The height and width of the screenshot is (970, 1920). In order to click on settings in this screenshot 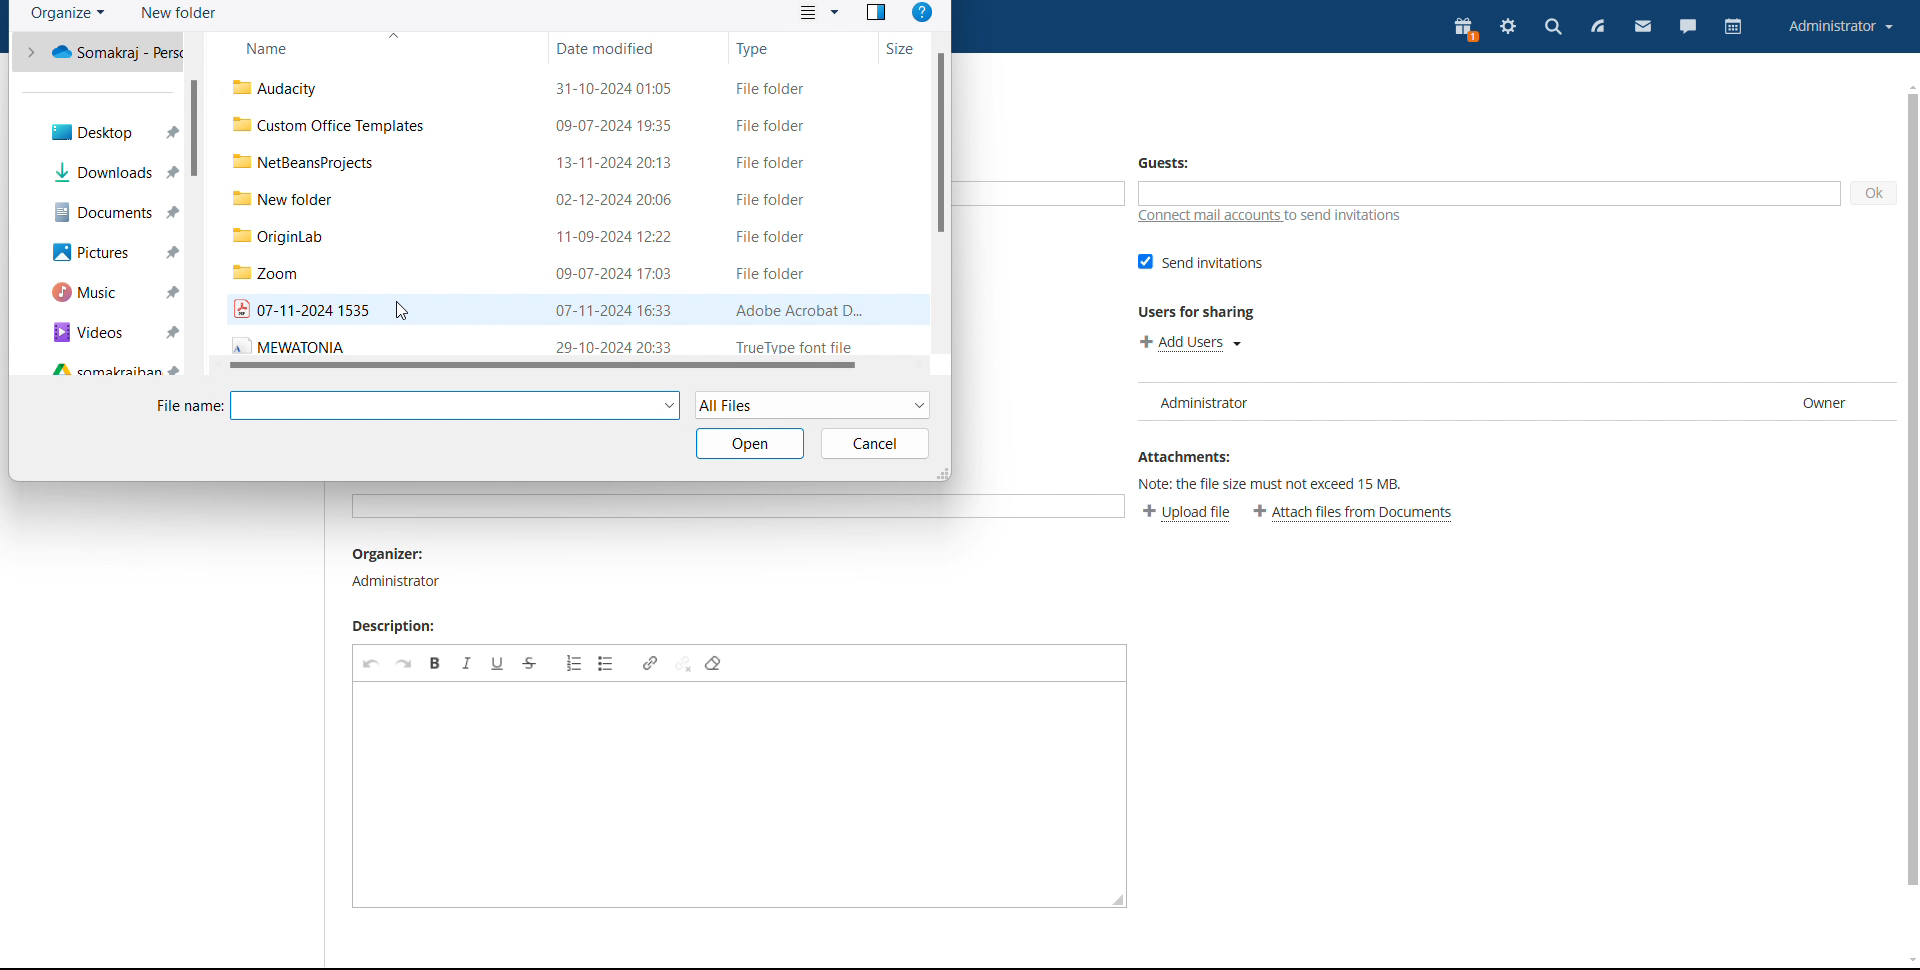, I will do `click(1510, 28)`.